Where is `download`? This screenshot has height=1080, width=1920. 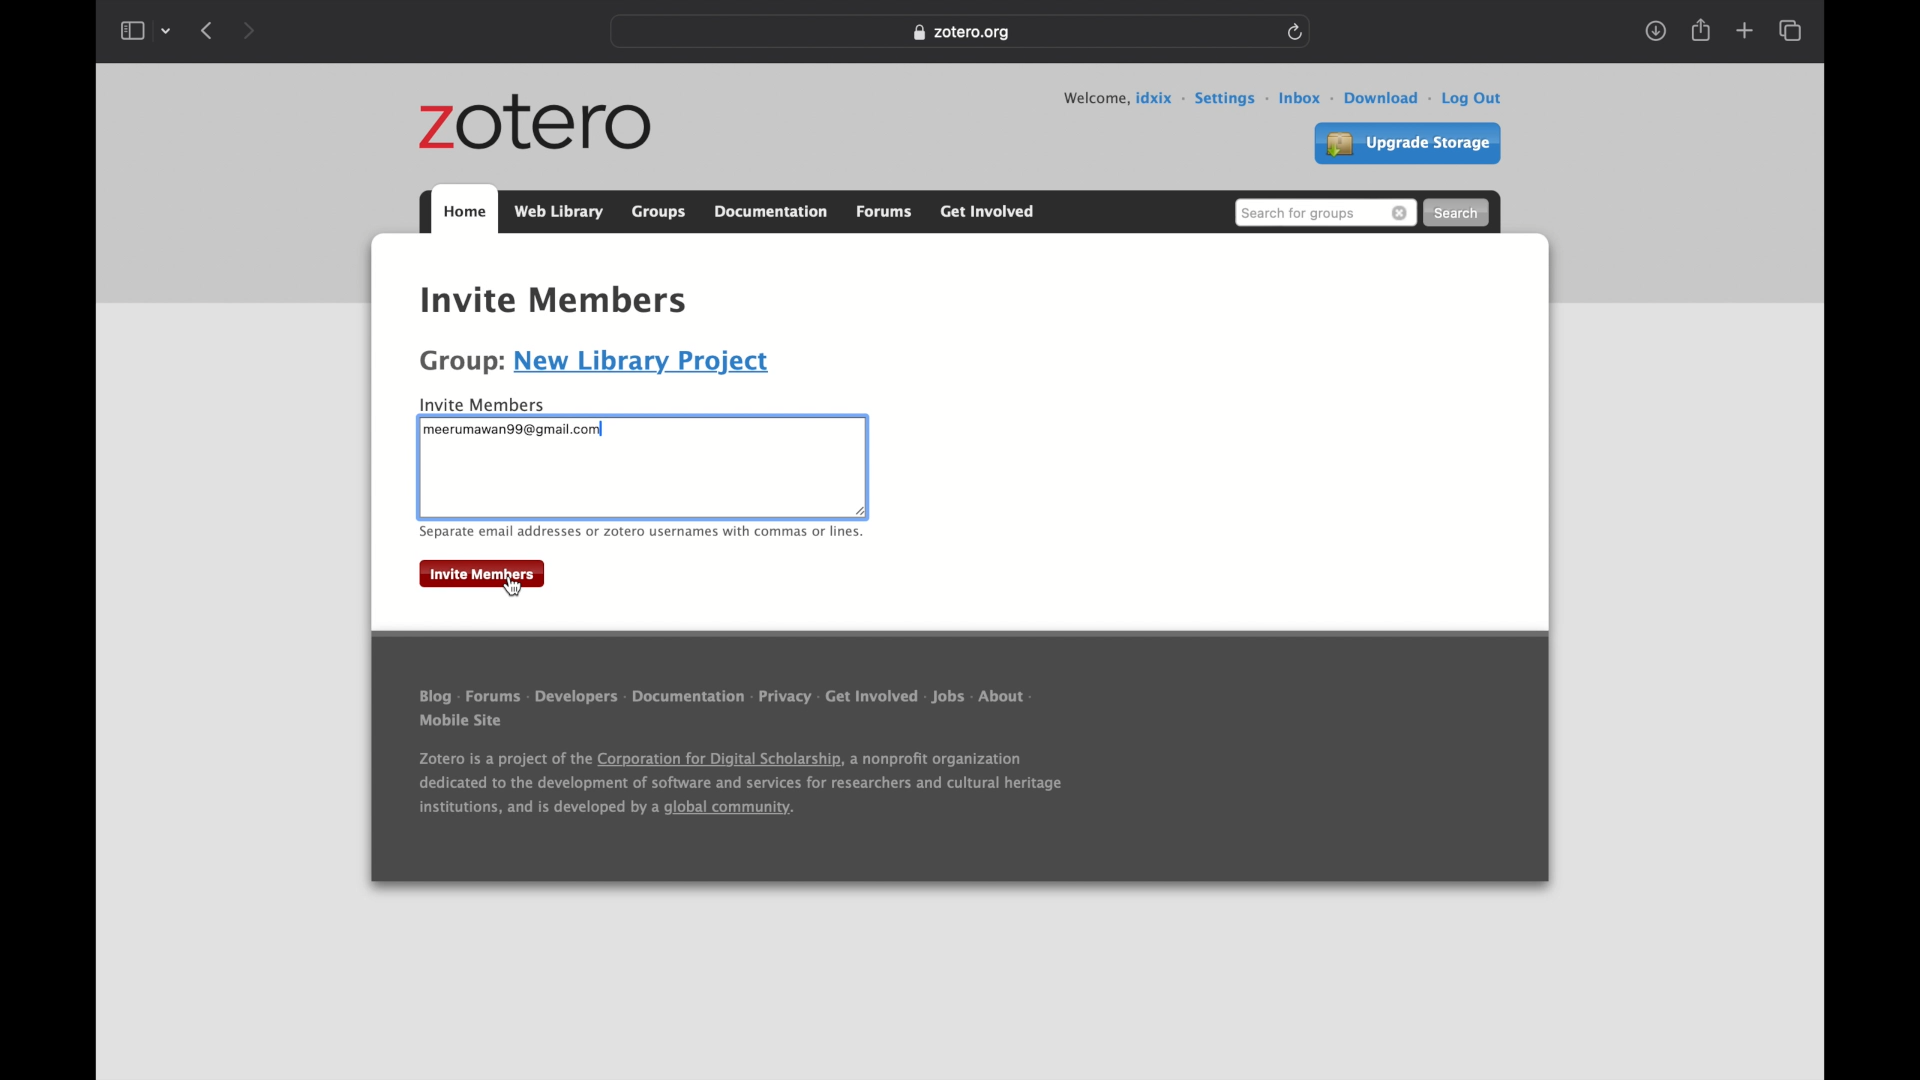
download is located at coordinates (1387, 97).